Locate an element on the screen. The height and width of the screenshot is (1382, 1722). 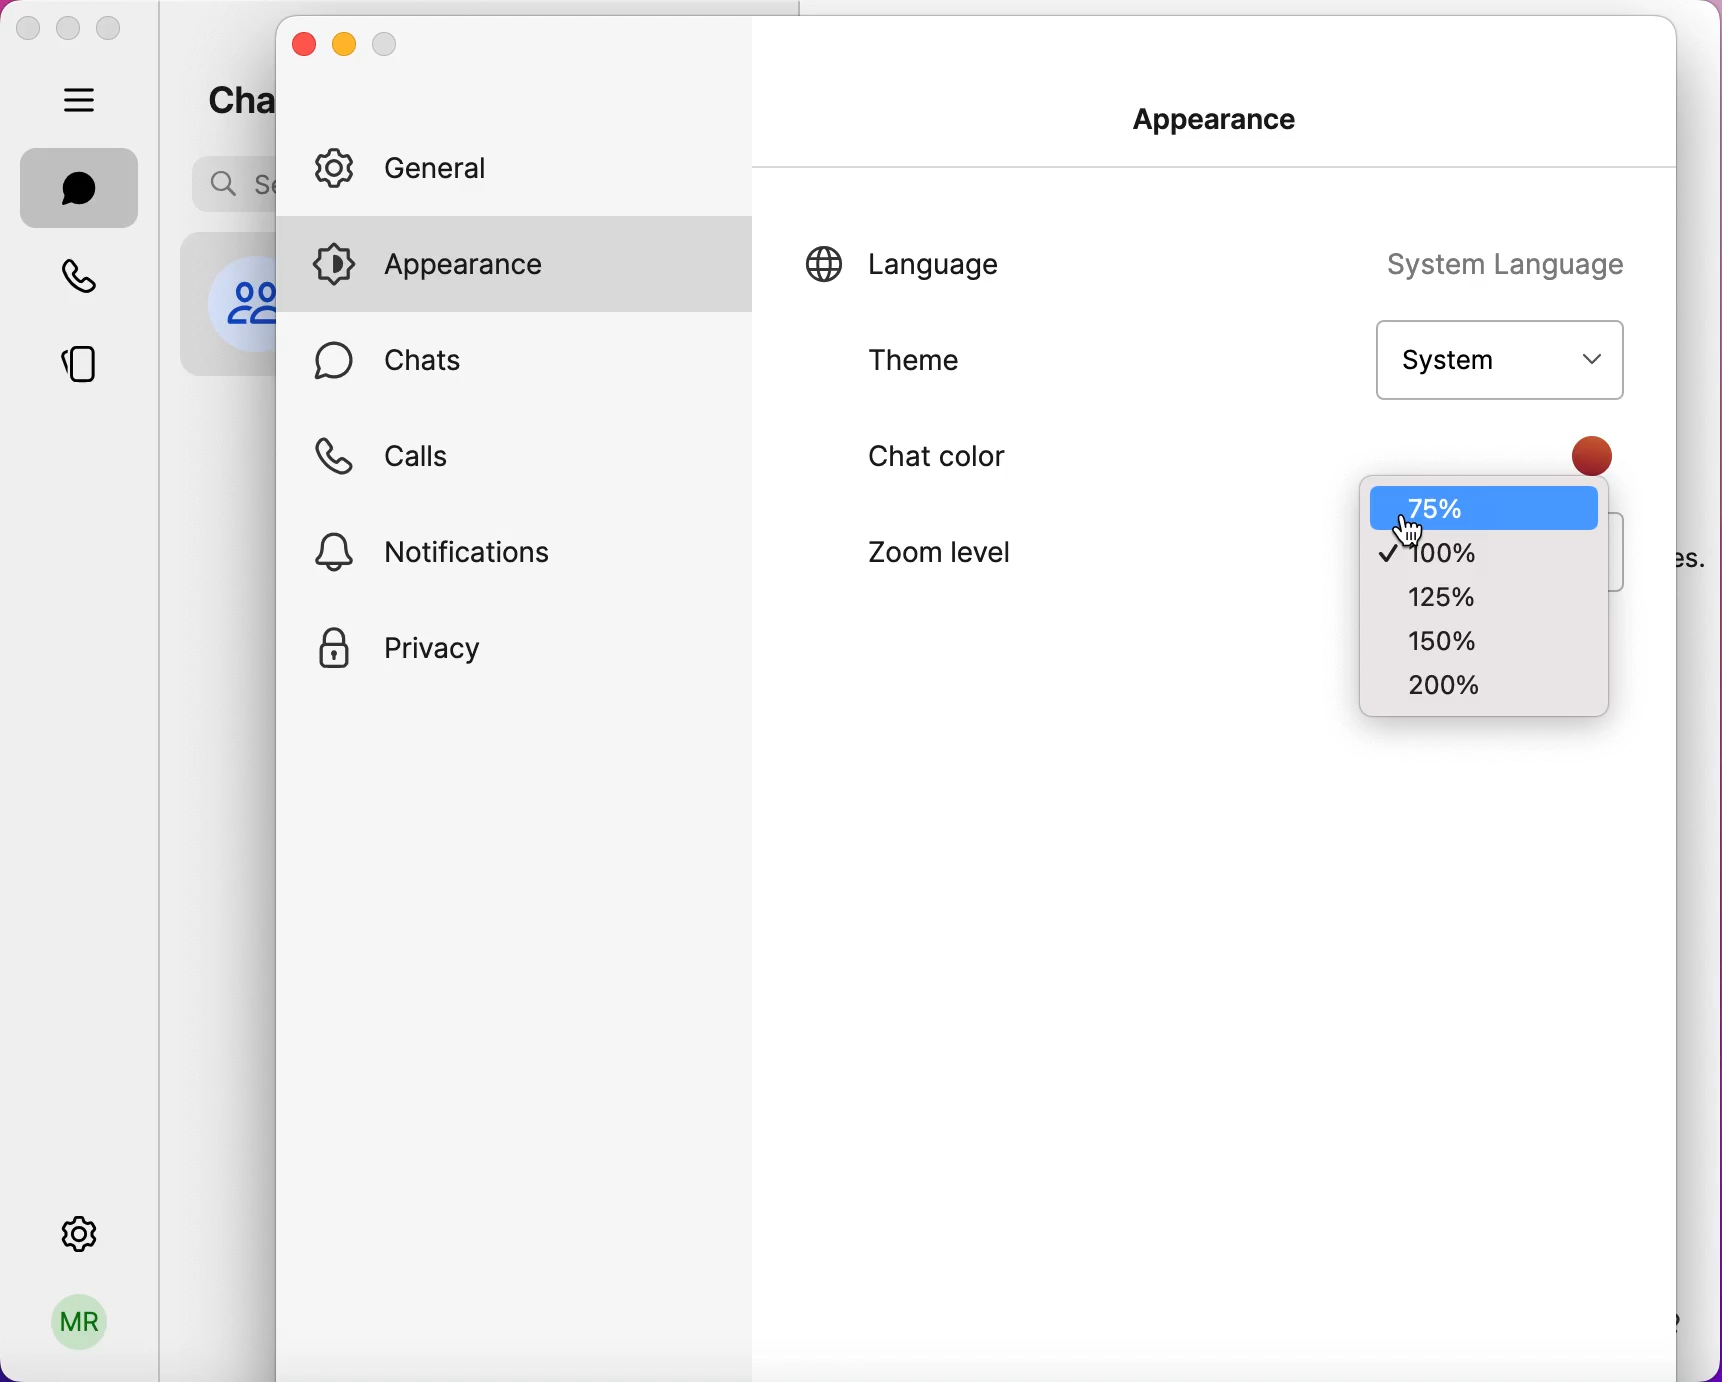
chats is located at coordinates (75, 184).